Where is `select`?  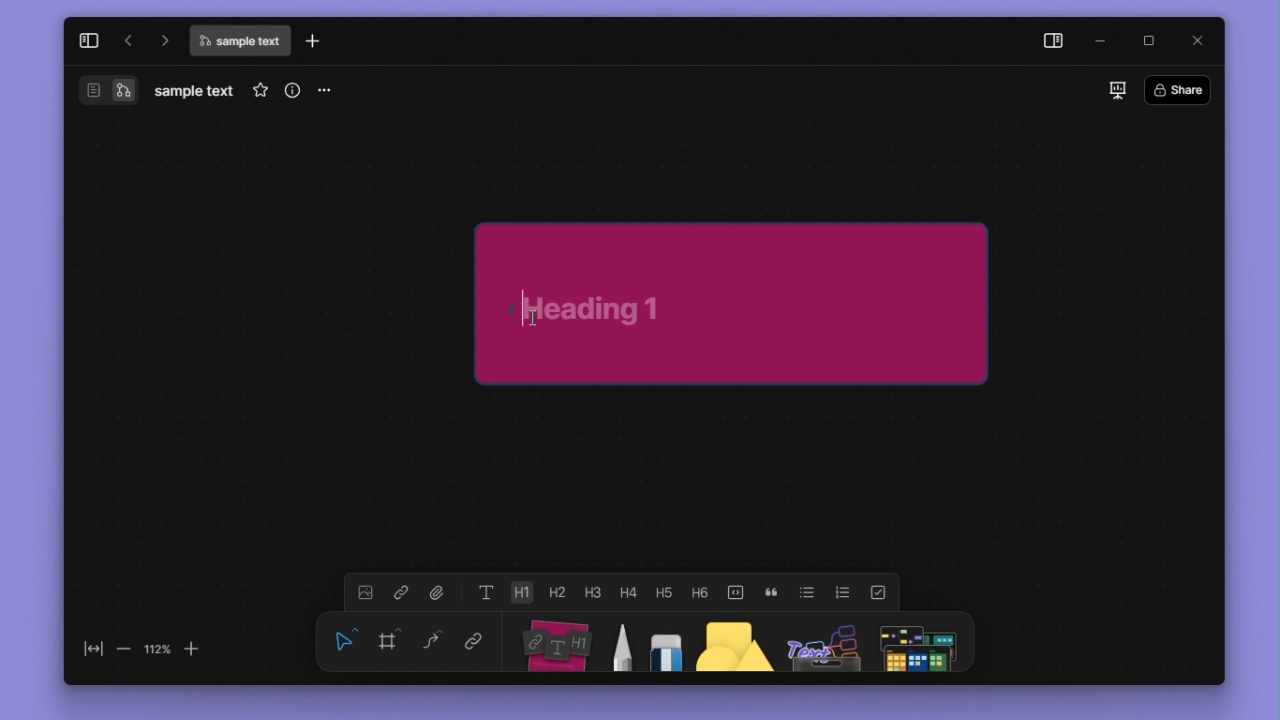 select is located at coordinates (345, 640).